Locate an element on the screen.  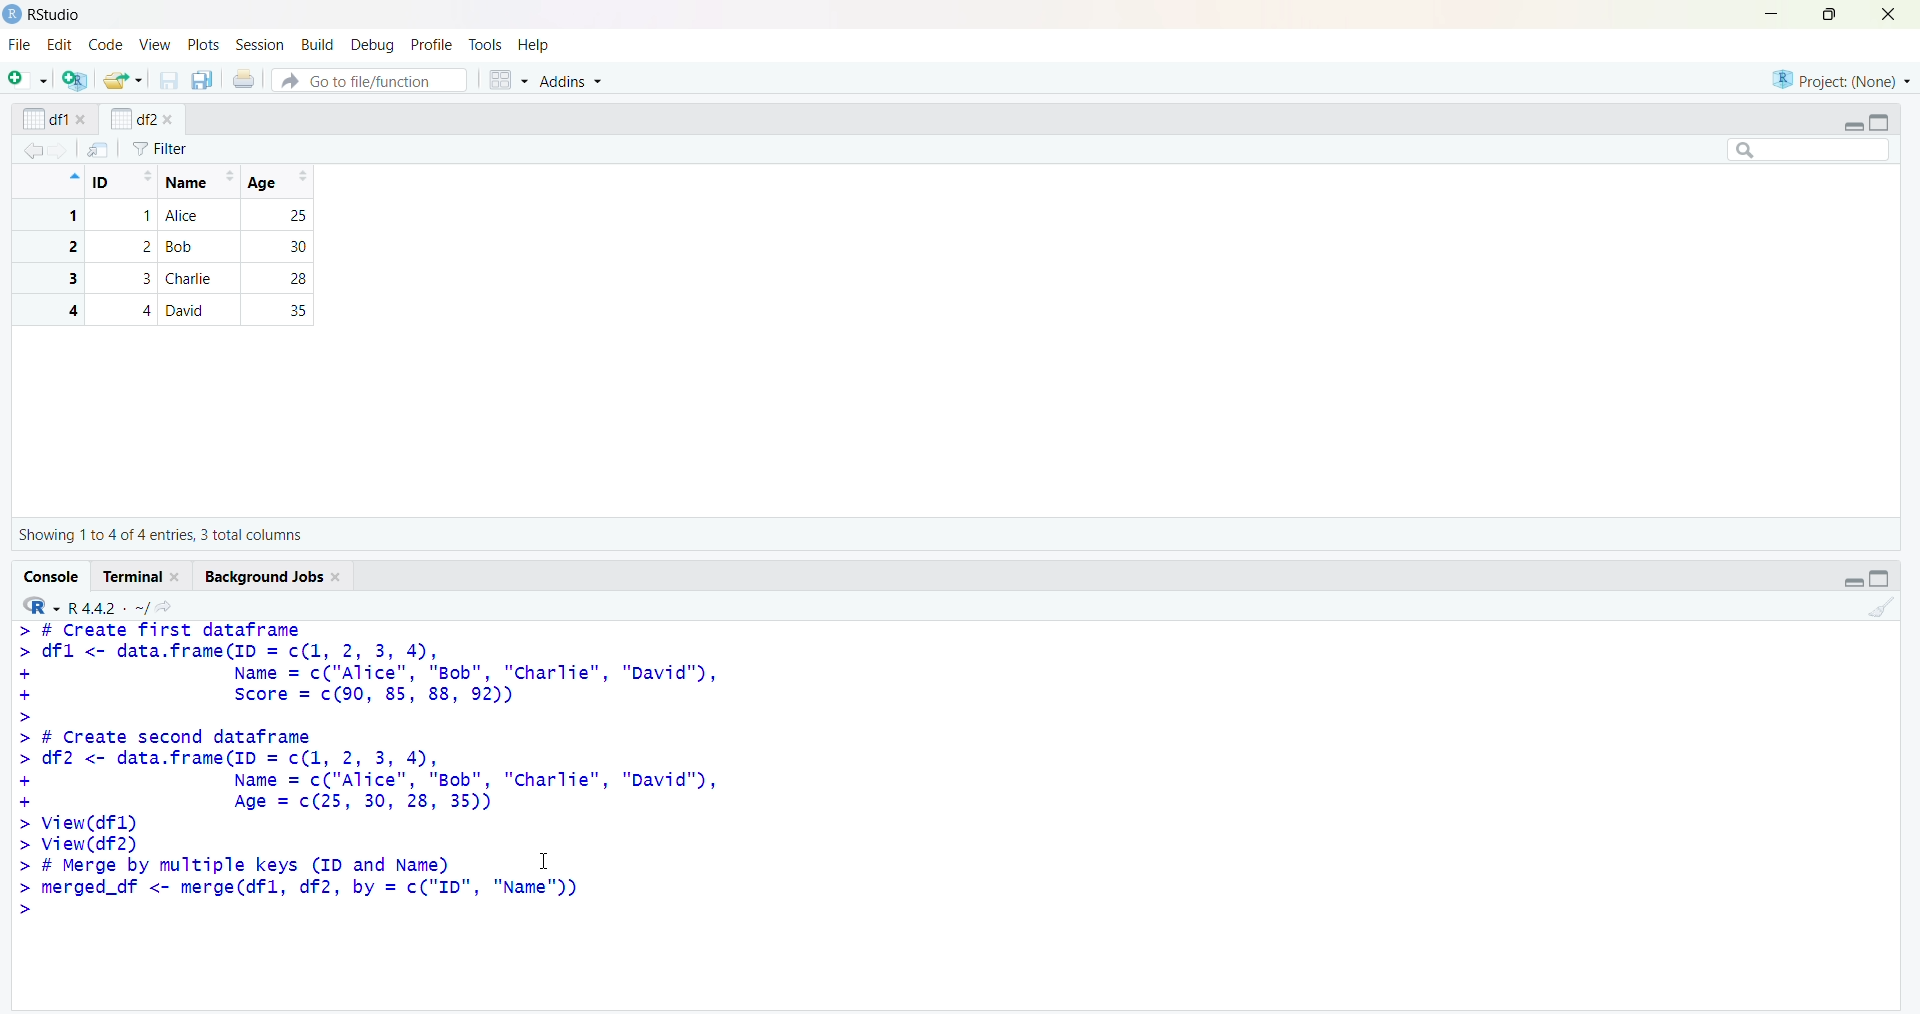
cursor is located at coordinates (545, 860).